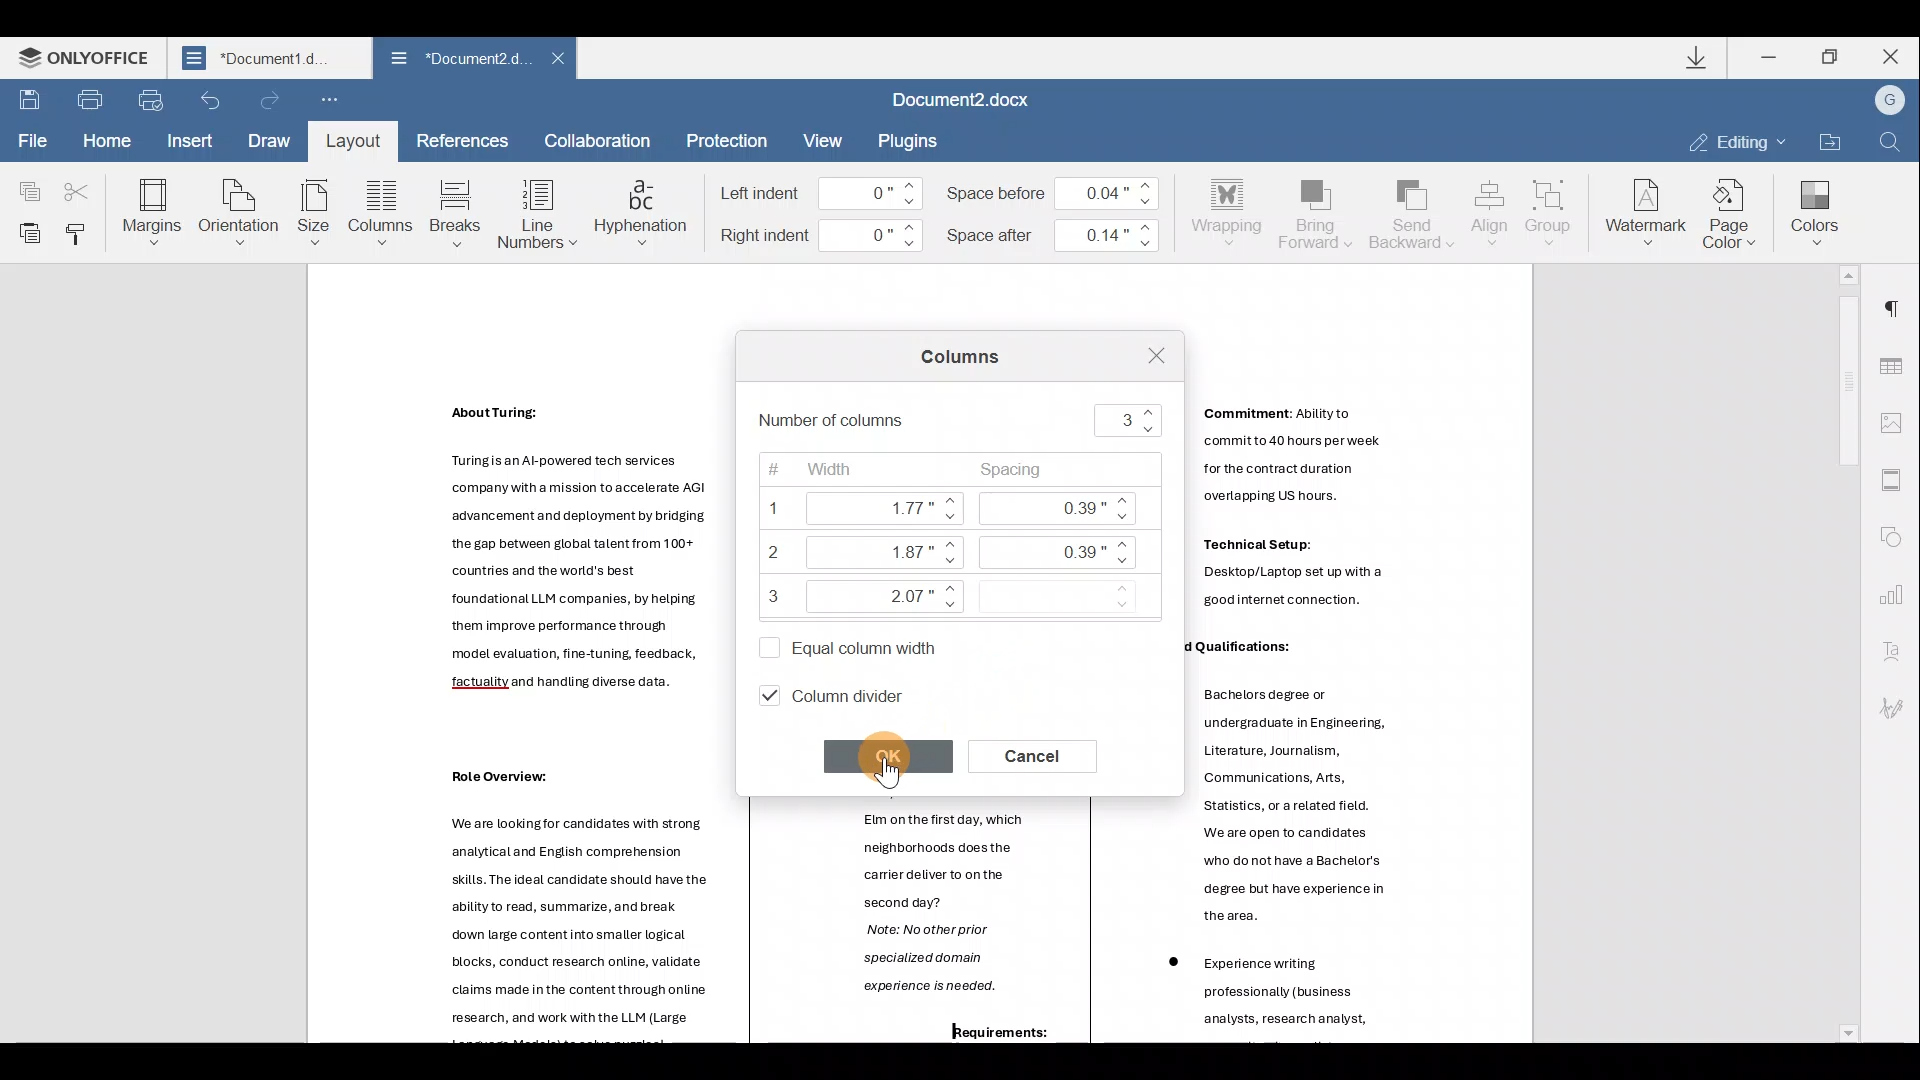 Image resolution: width=1920 pixels, height=1080 pixels. I want to click on ONLYOFFICE, so click(88, 62).